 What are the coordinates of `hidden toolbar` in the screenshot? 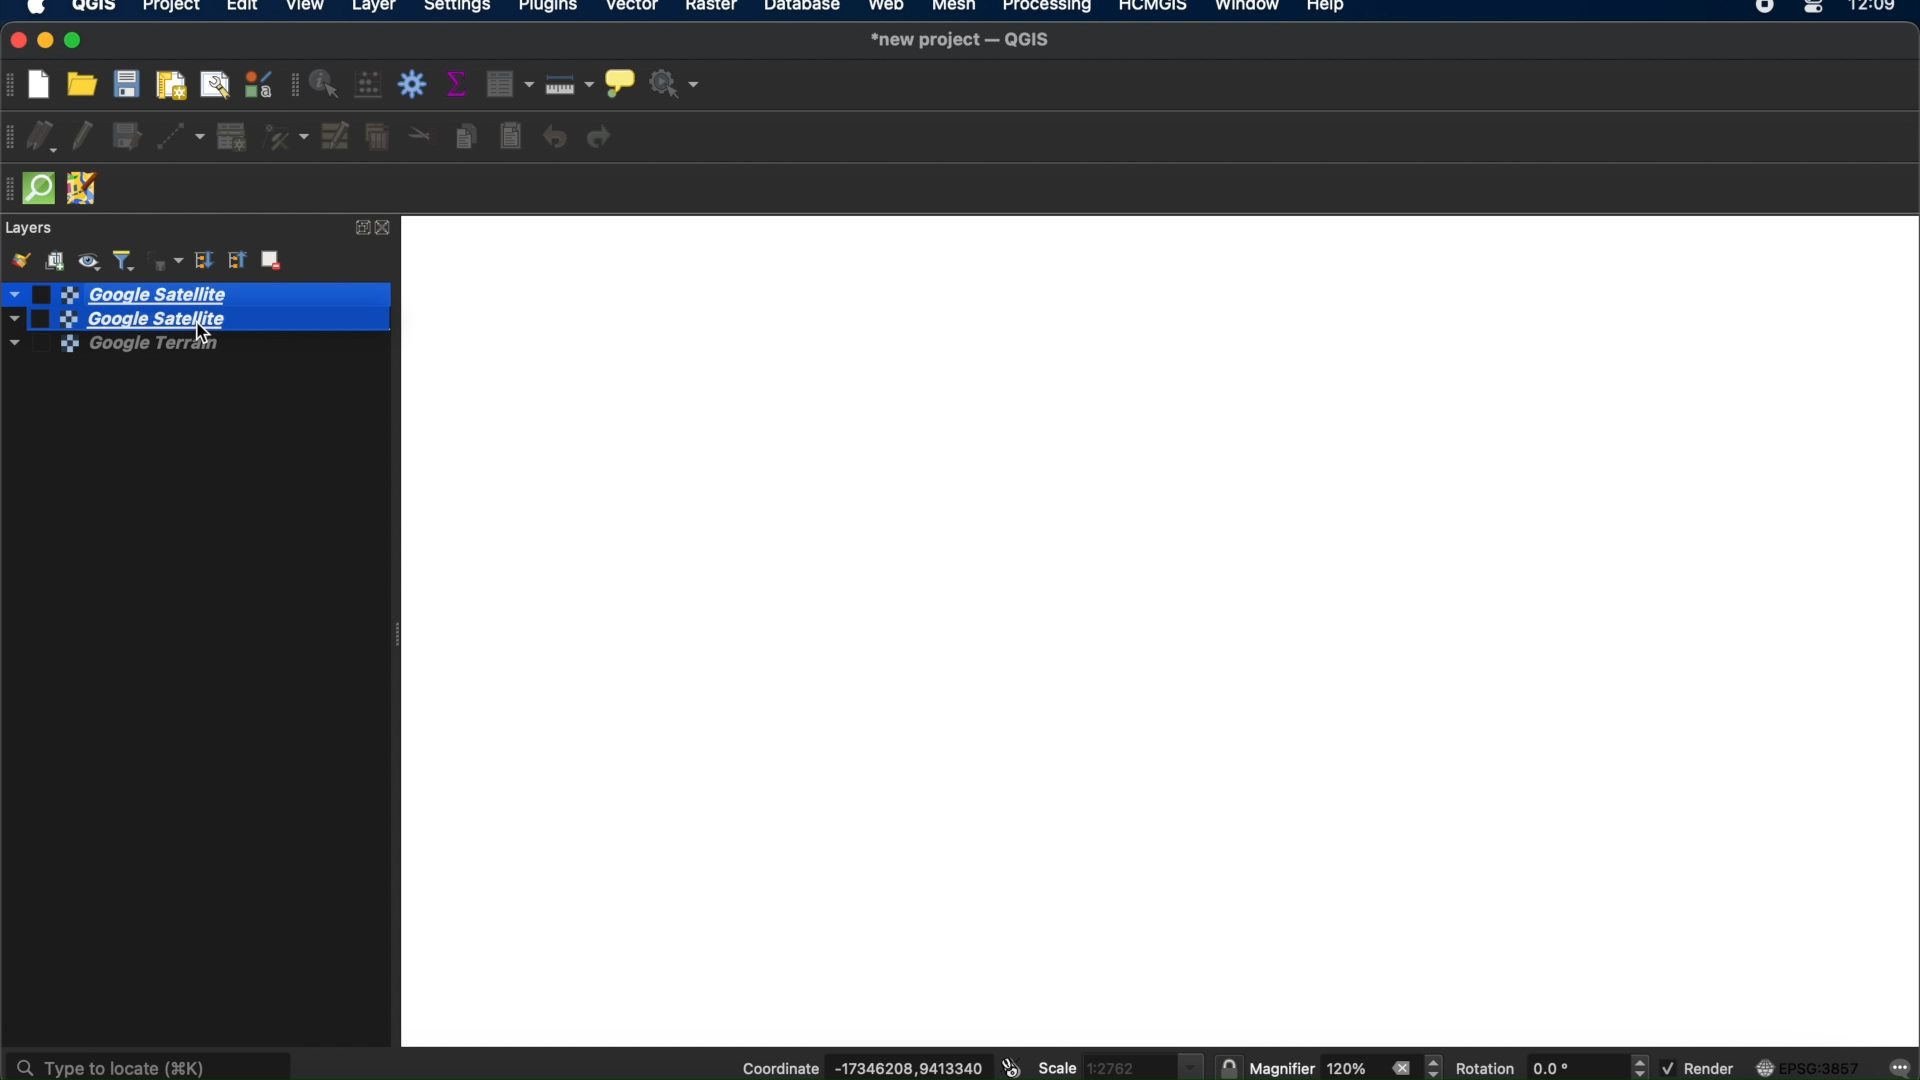 It's located at (12, 189).